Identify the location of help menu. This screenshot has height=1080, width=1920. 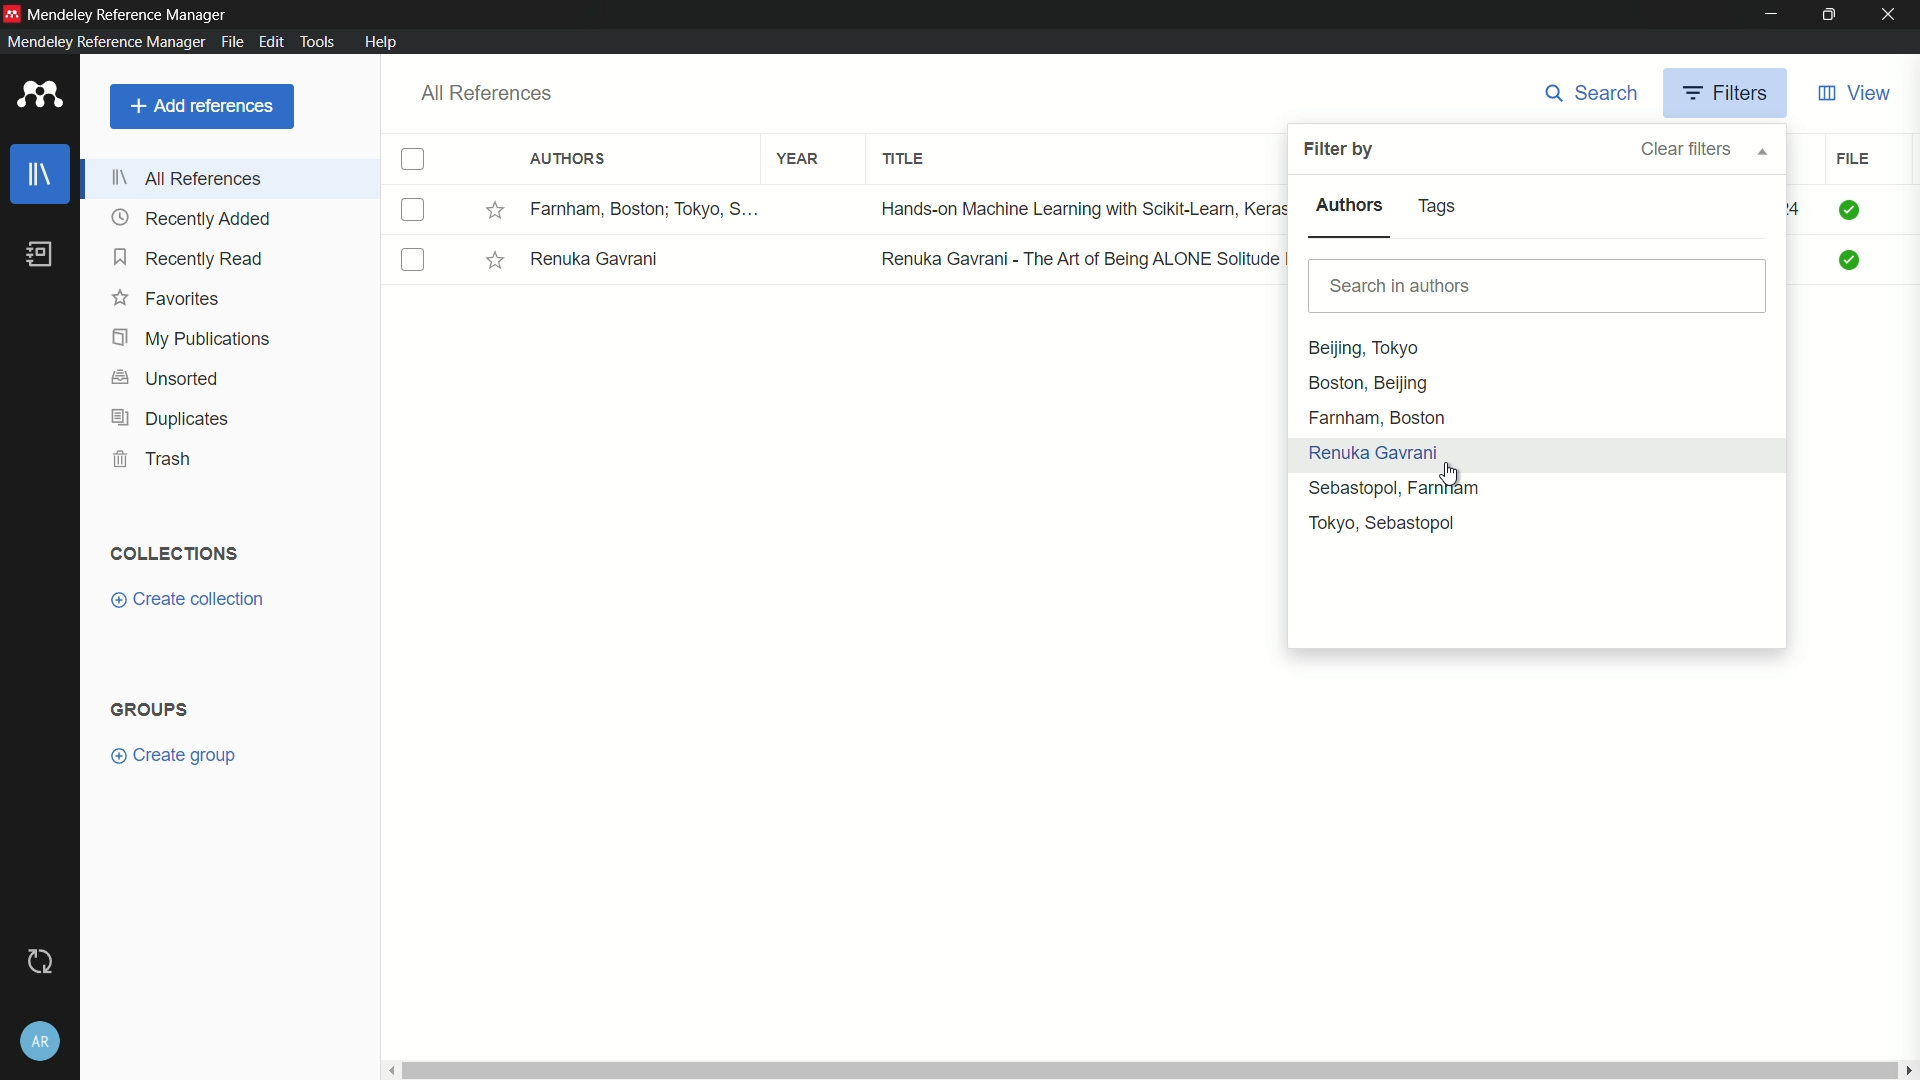
(381, 40).